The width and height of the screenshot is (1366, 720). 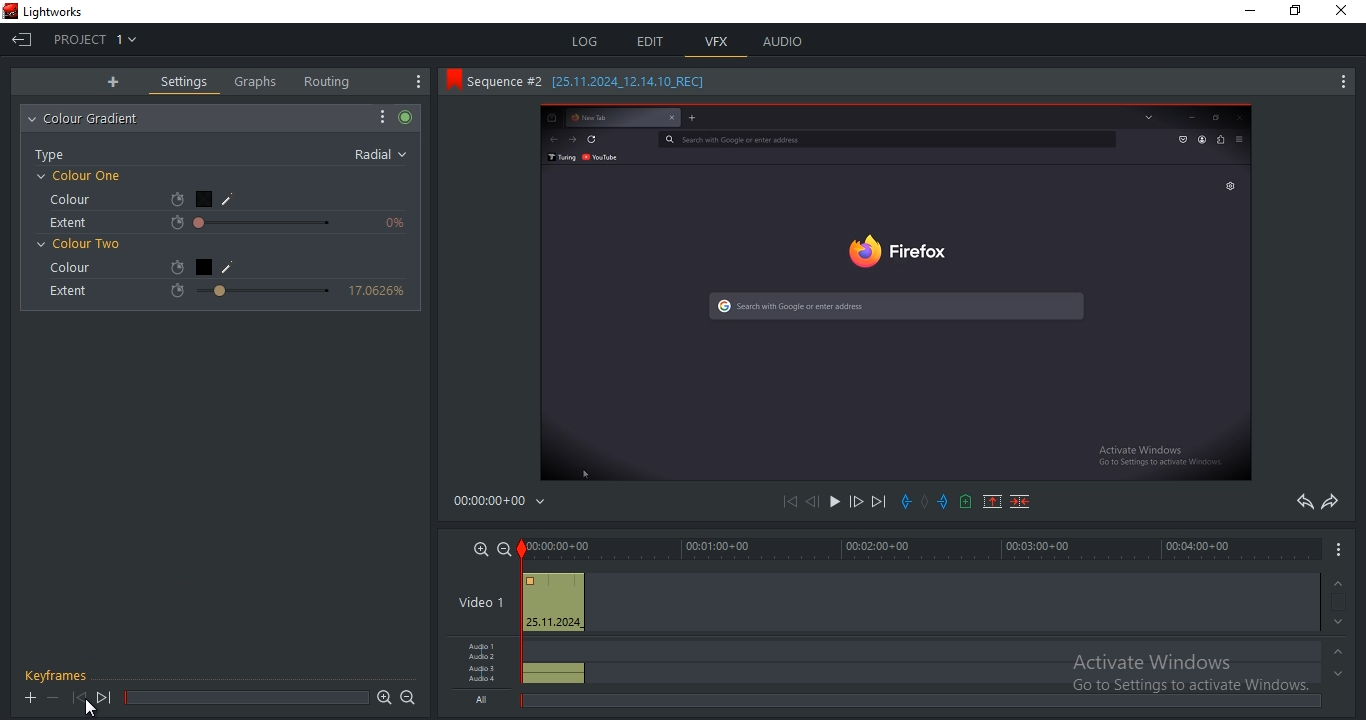 I want to click on Activate Windows
Go to Settings to activate Windows, so click(x=1196, y=673).